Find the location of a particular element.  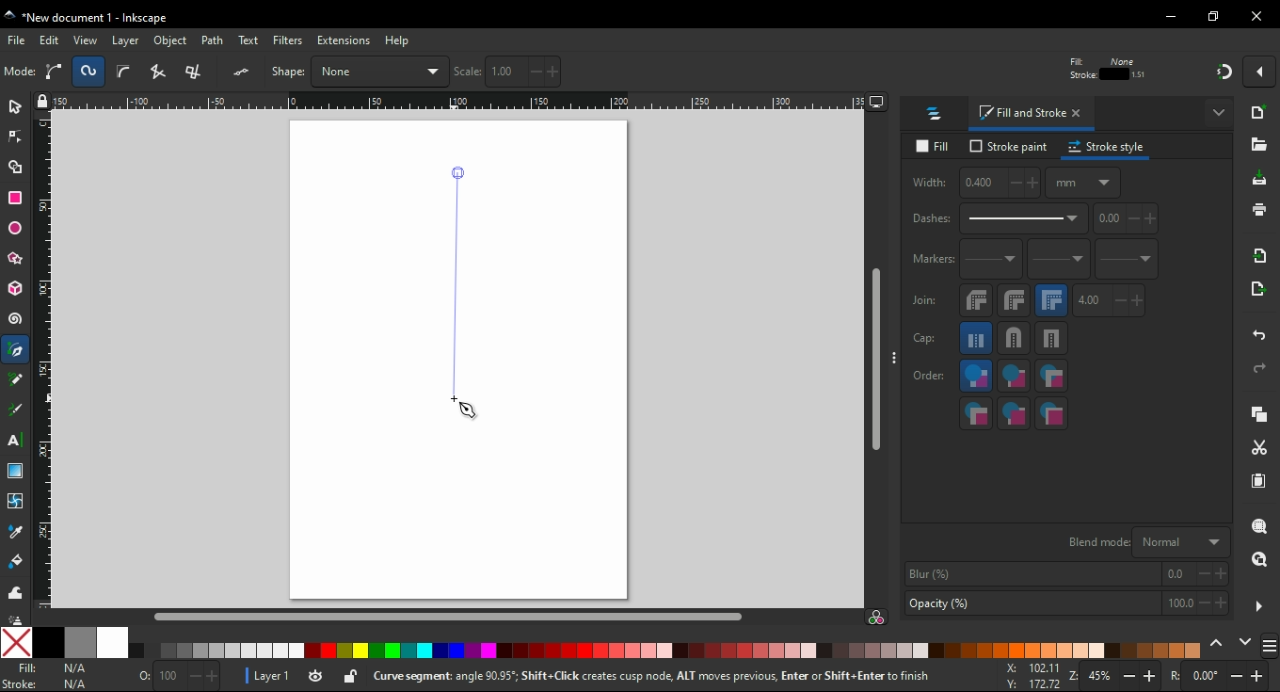

blur is located at coordinates (1064, 574).